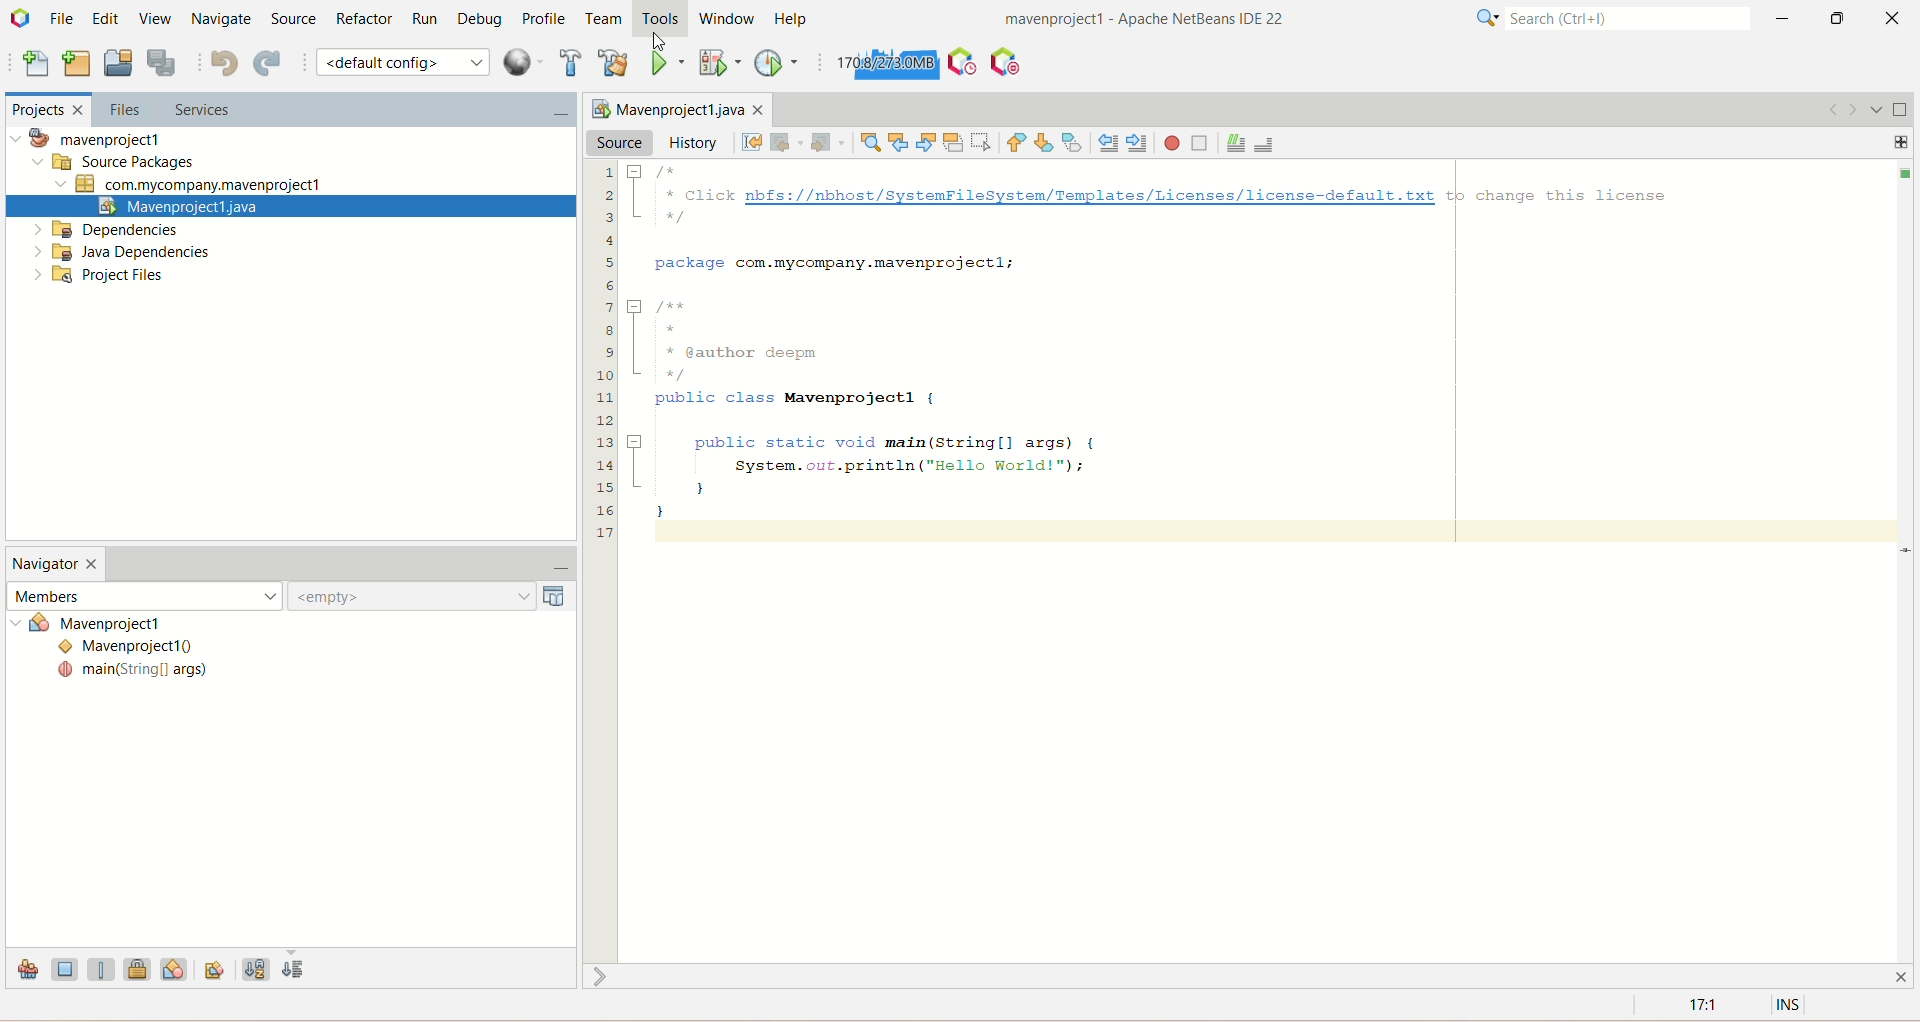 Image resolution: width=1920 pixels, height=1022 pixels. I want to click on file, so click(65, 17).